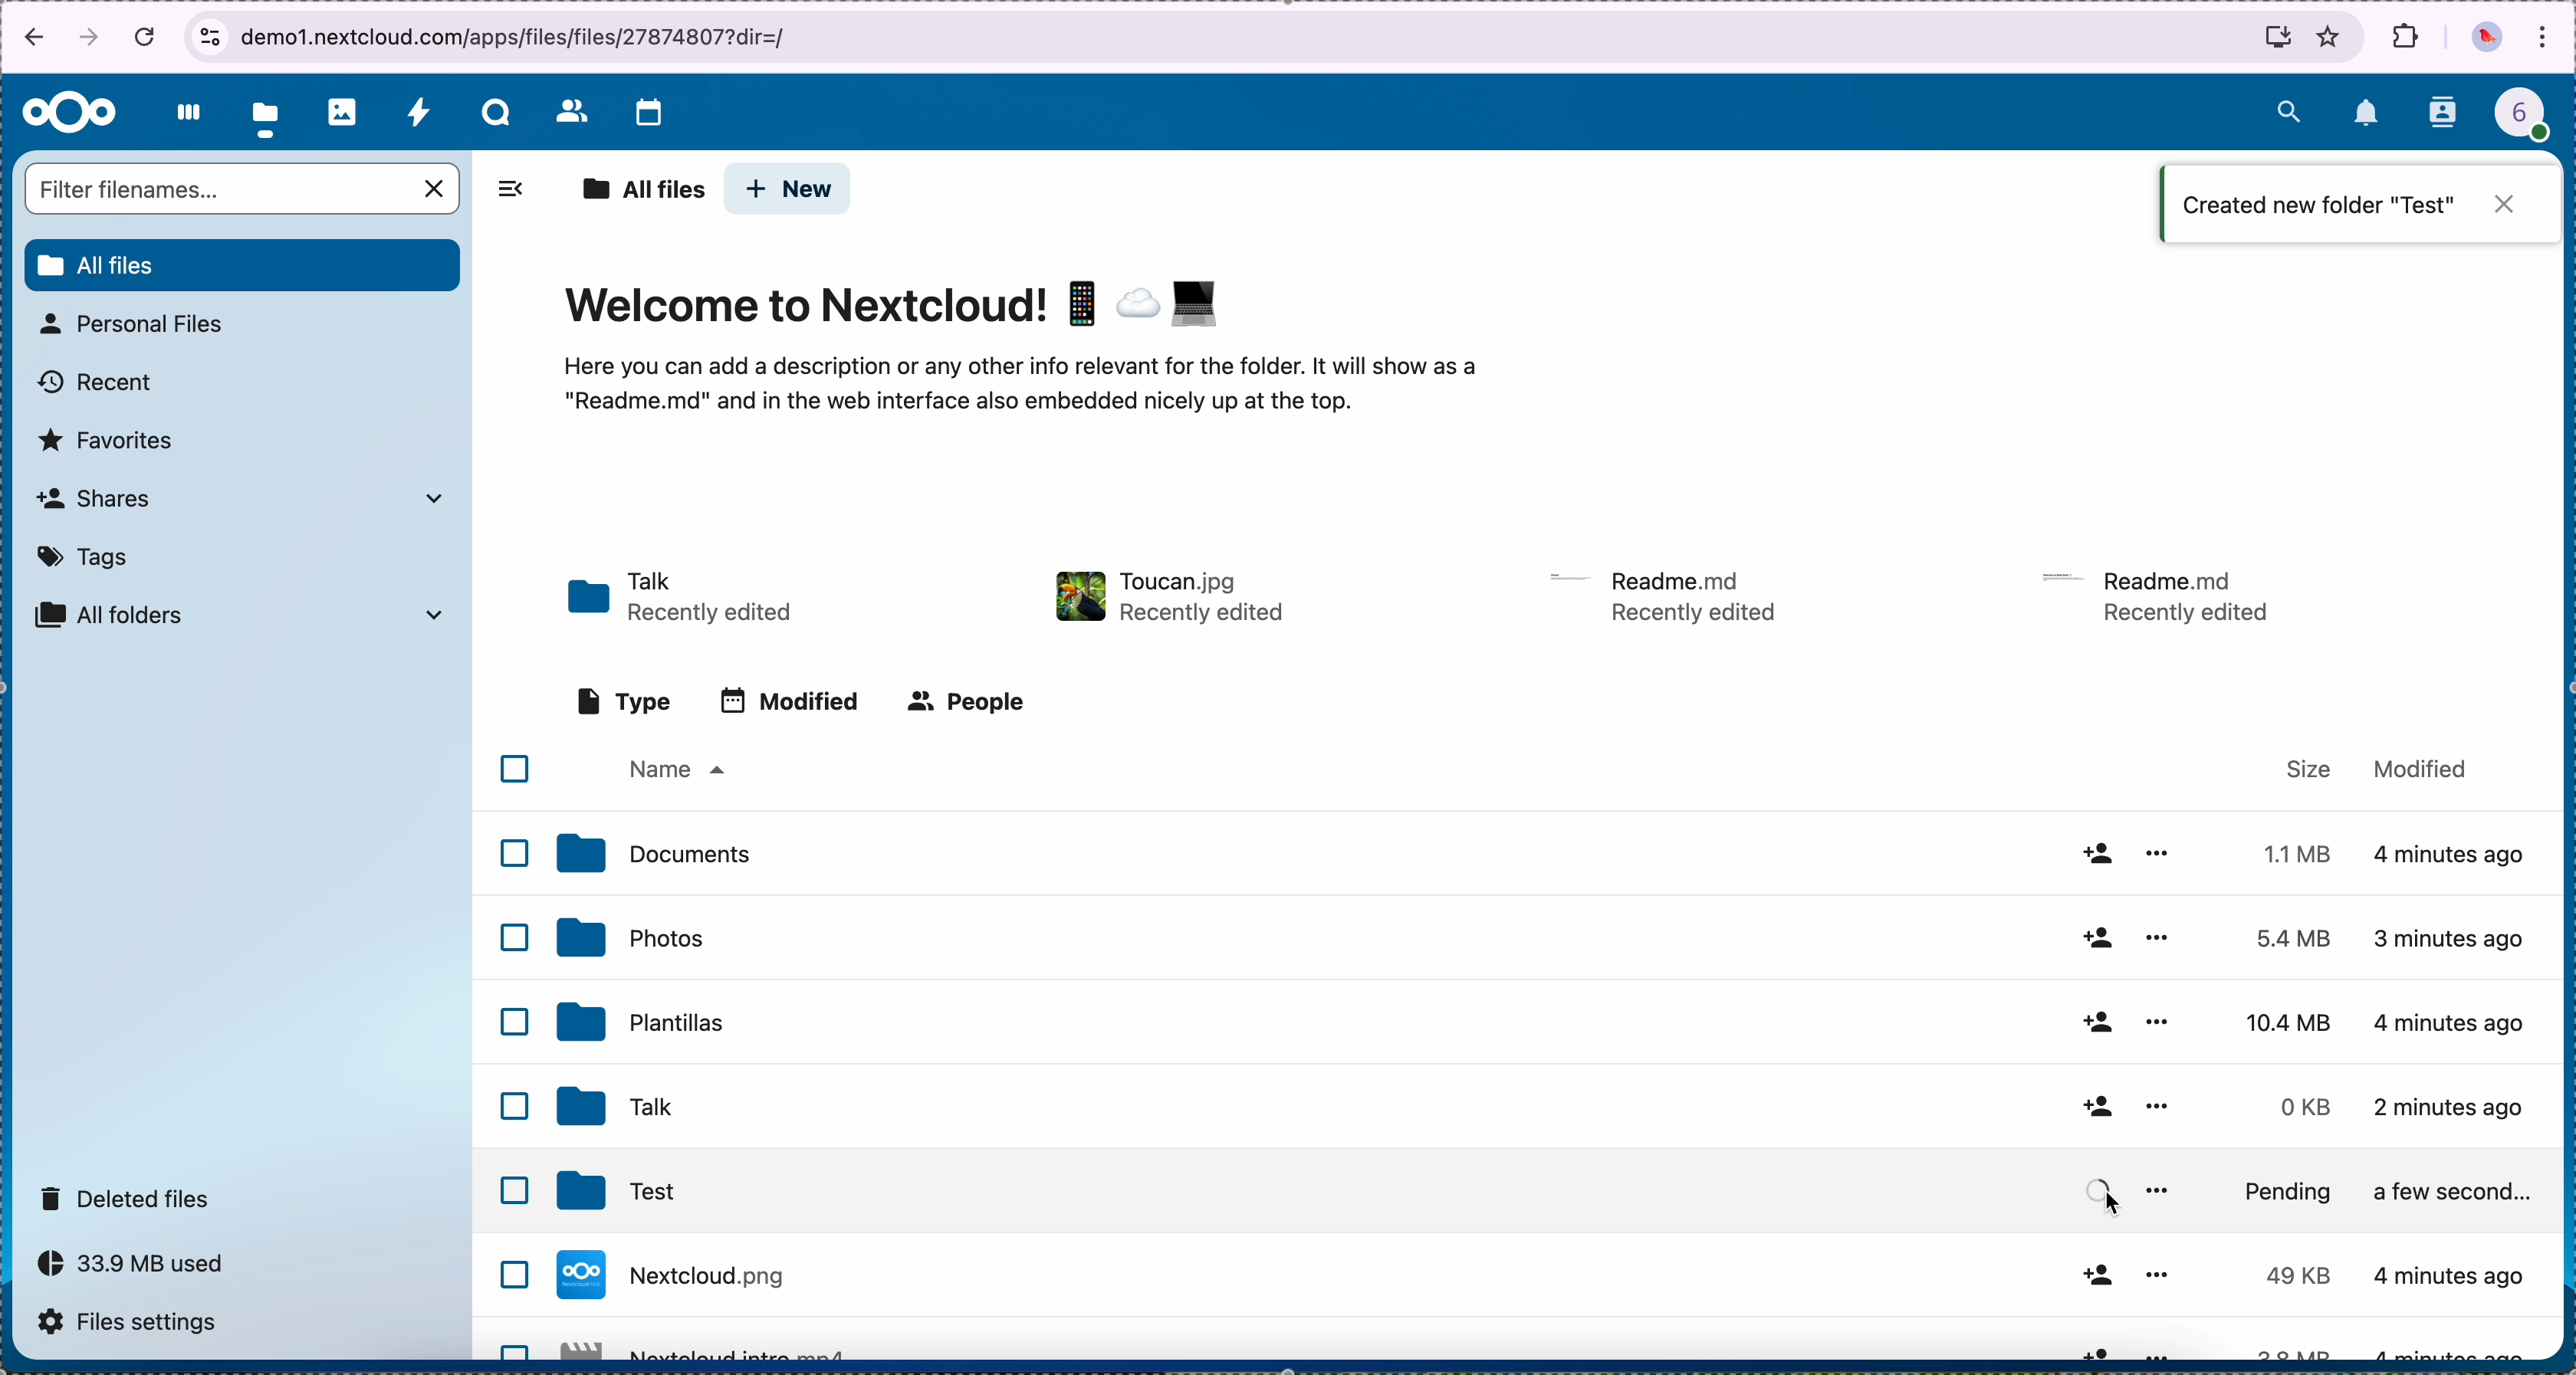 The width and height of the screenshot is (2576, 1375). I want to click on talk folder, so click(684, 599).